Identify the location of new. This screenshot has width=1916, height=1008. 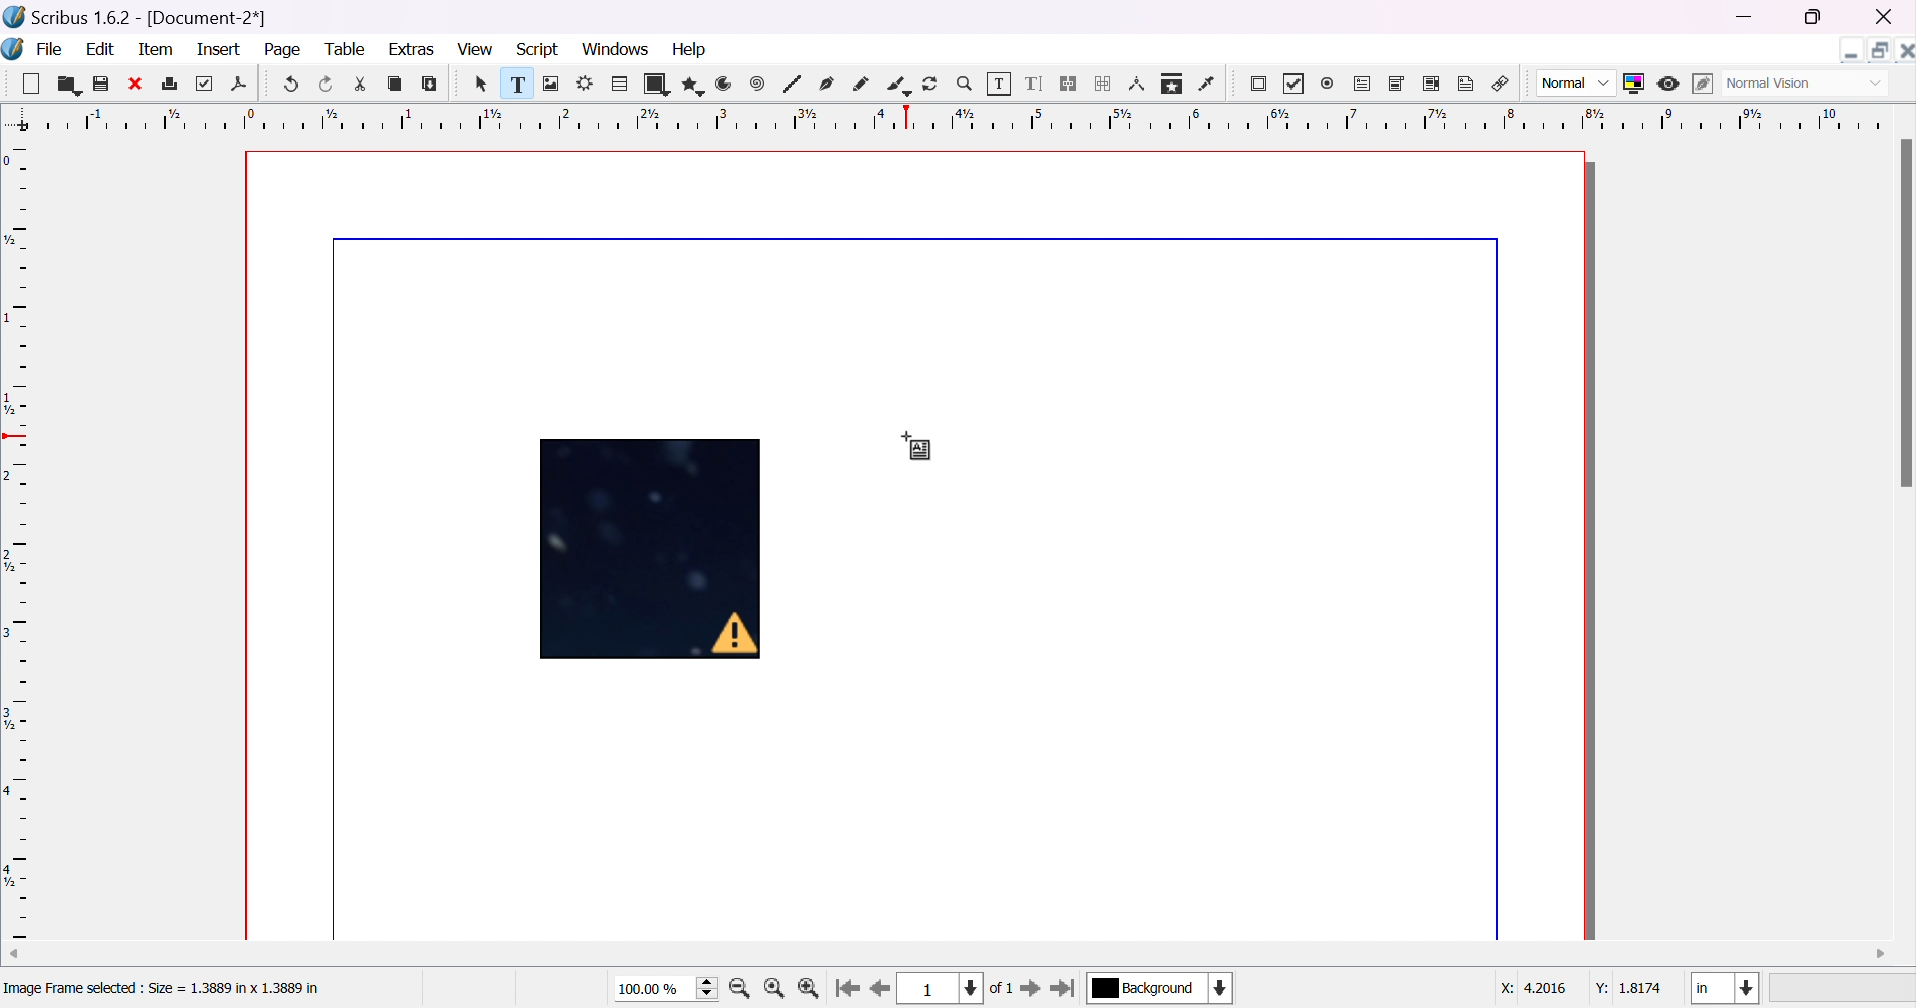
(28, 81).